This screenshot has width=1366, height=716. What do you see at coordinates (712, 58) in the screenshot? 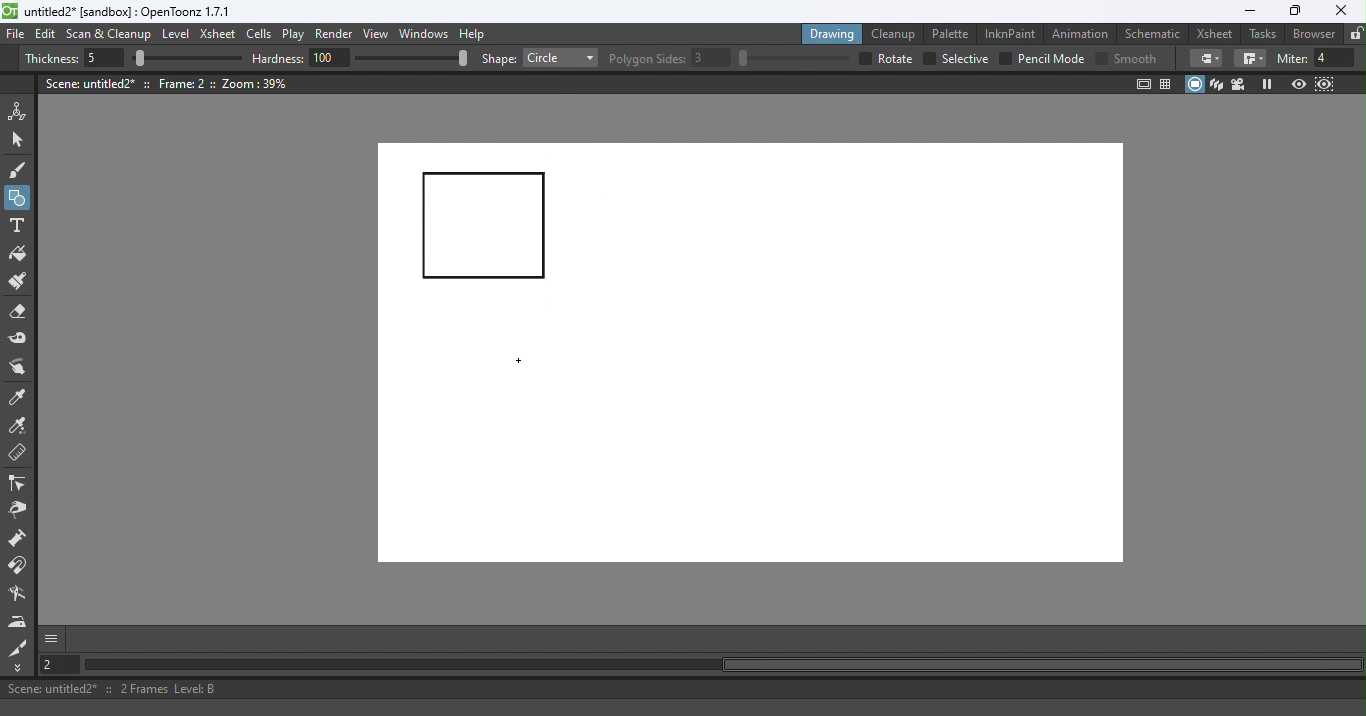
I see `3` at bounding box center [712, 58].